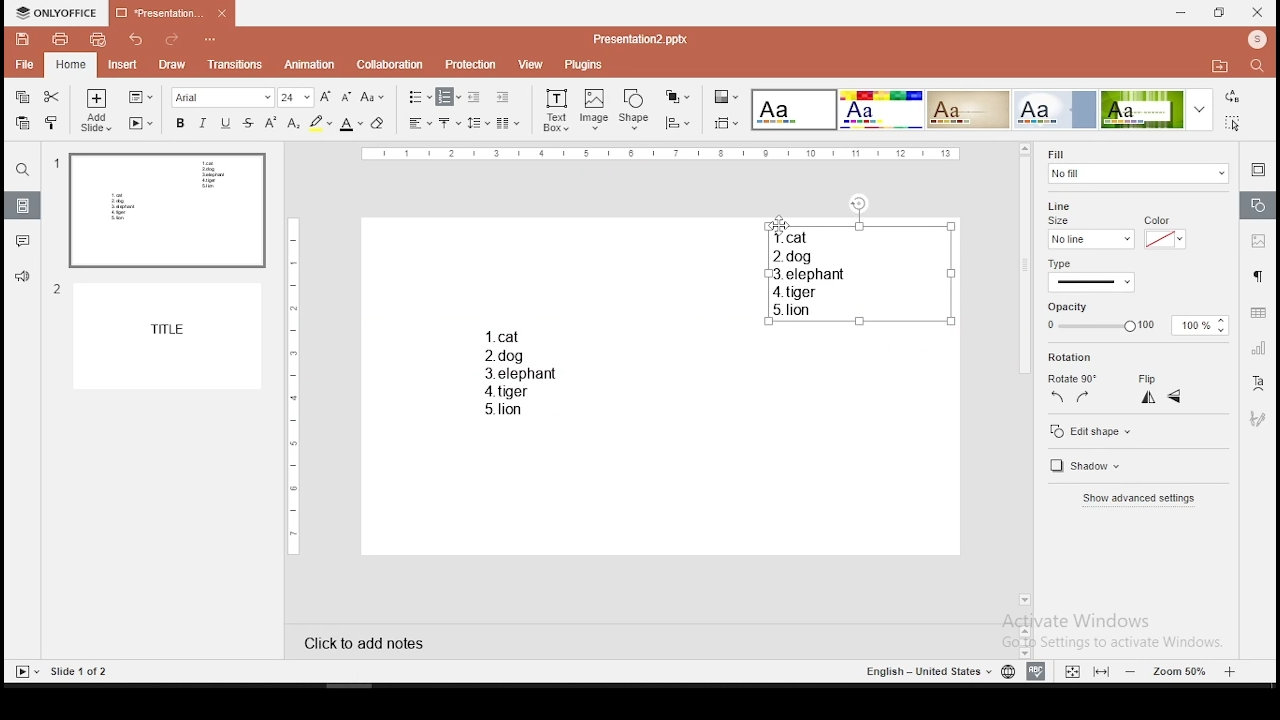 Image resolution: width=1280 pixels, height=720 pixels. What do you see at coordinates (451, 122) in the screenshot?
I see `vertical alignment` at bounding box center [451, 122].